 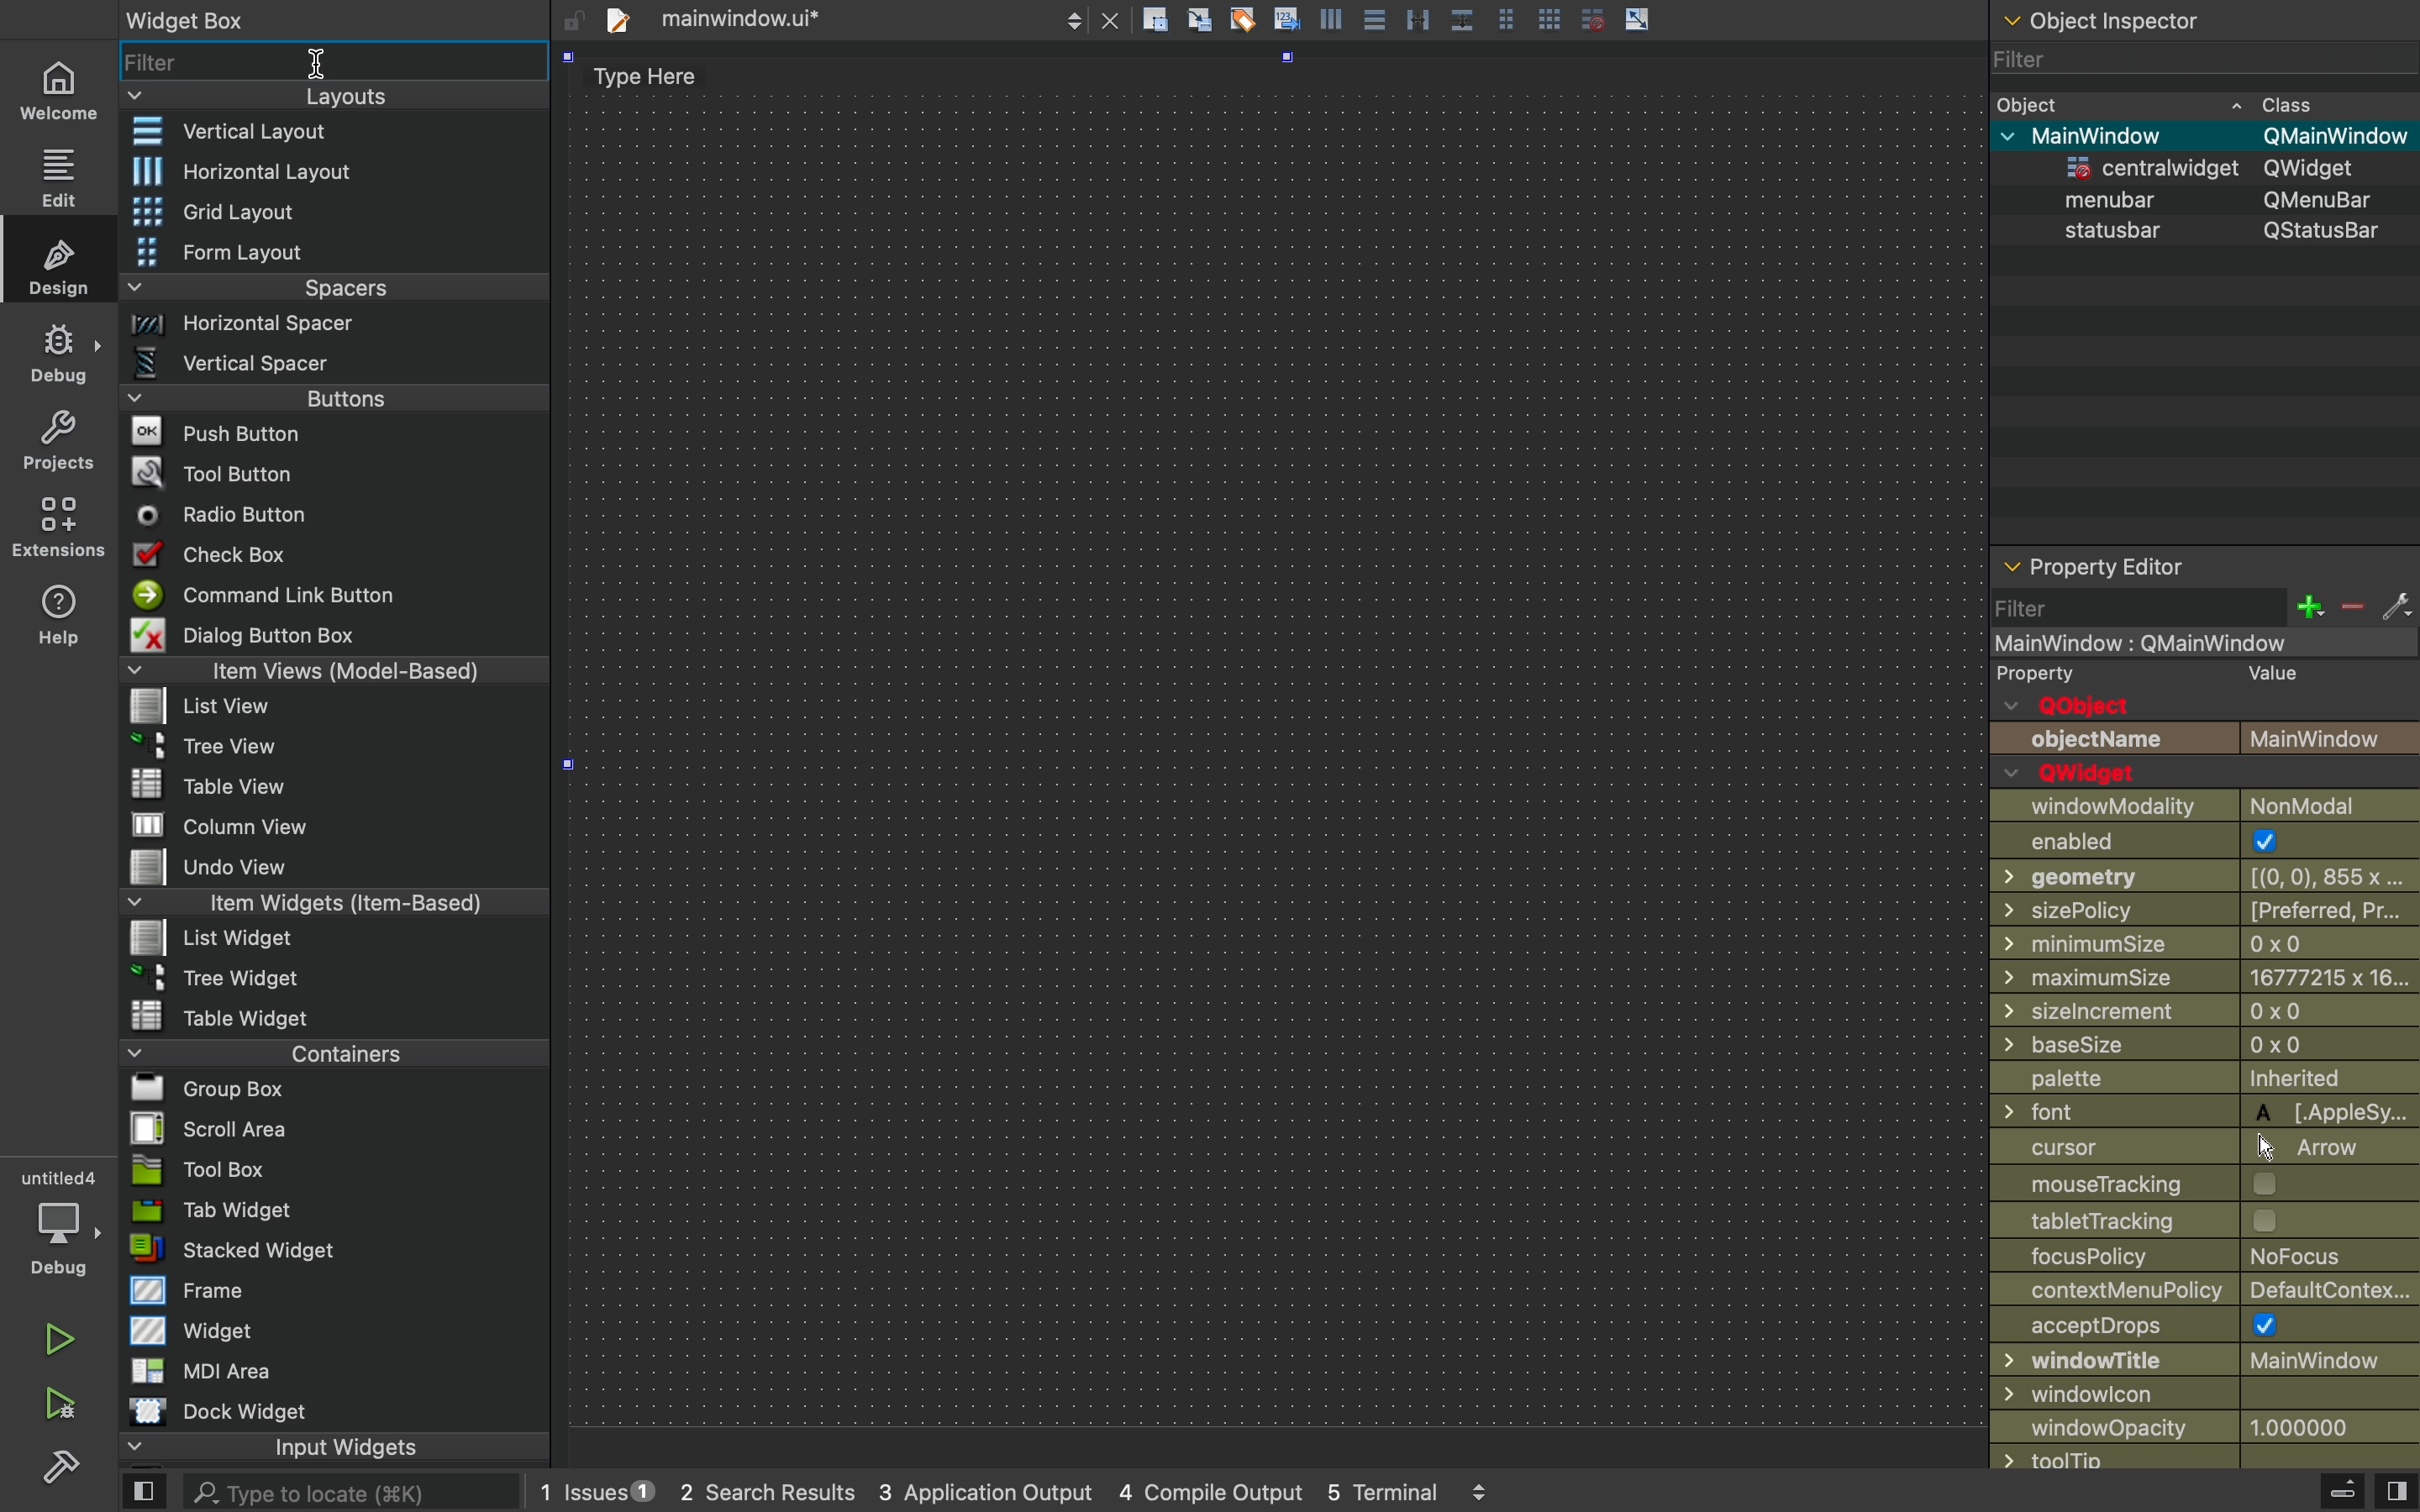 I want to click on widjget, so click(x=2220, y=167).